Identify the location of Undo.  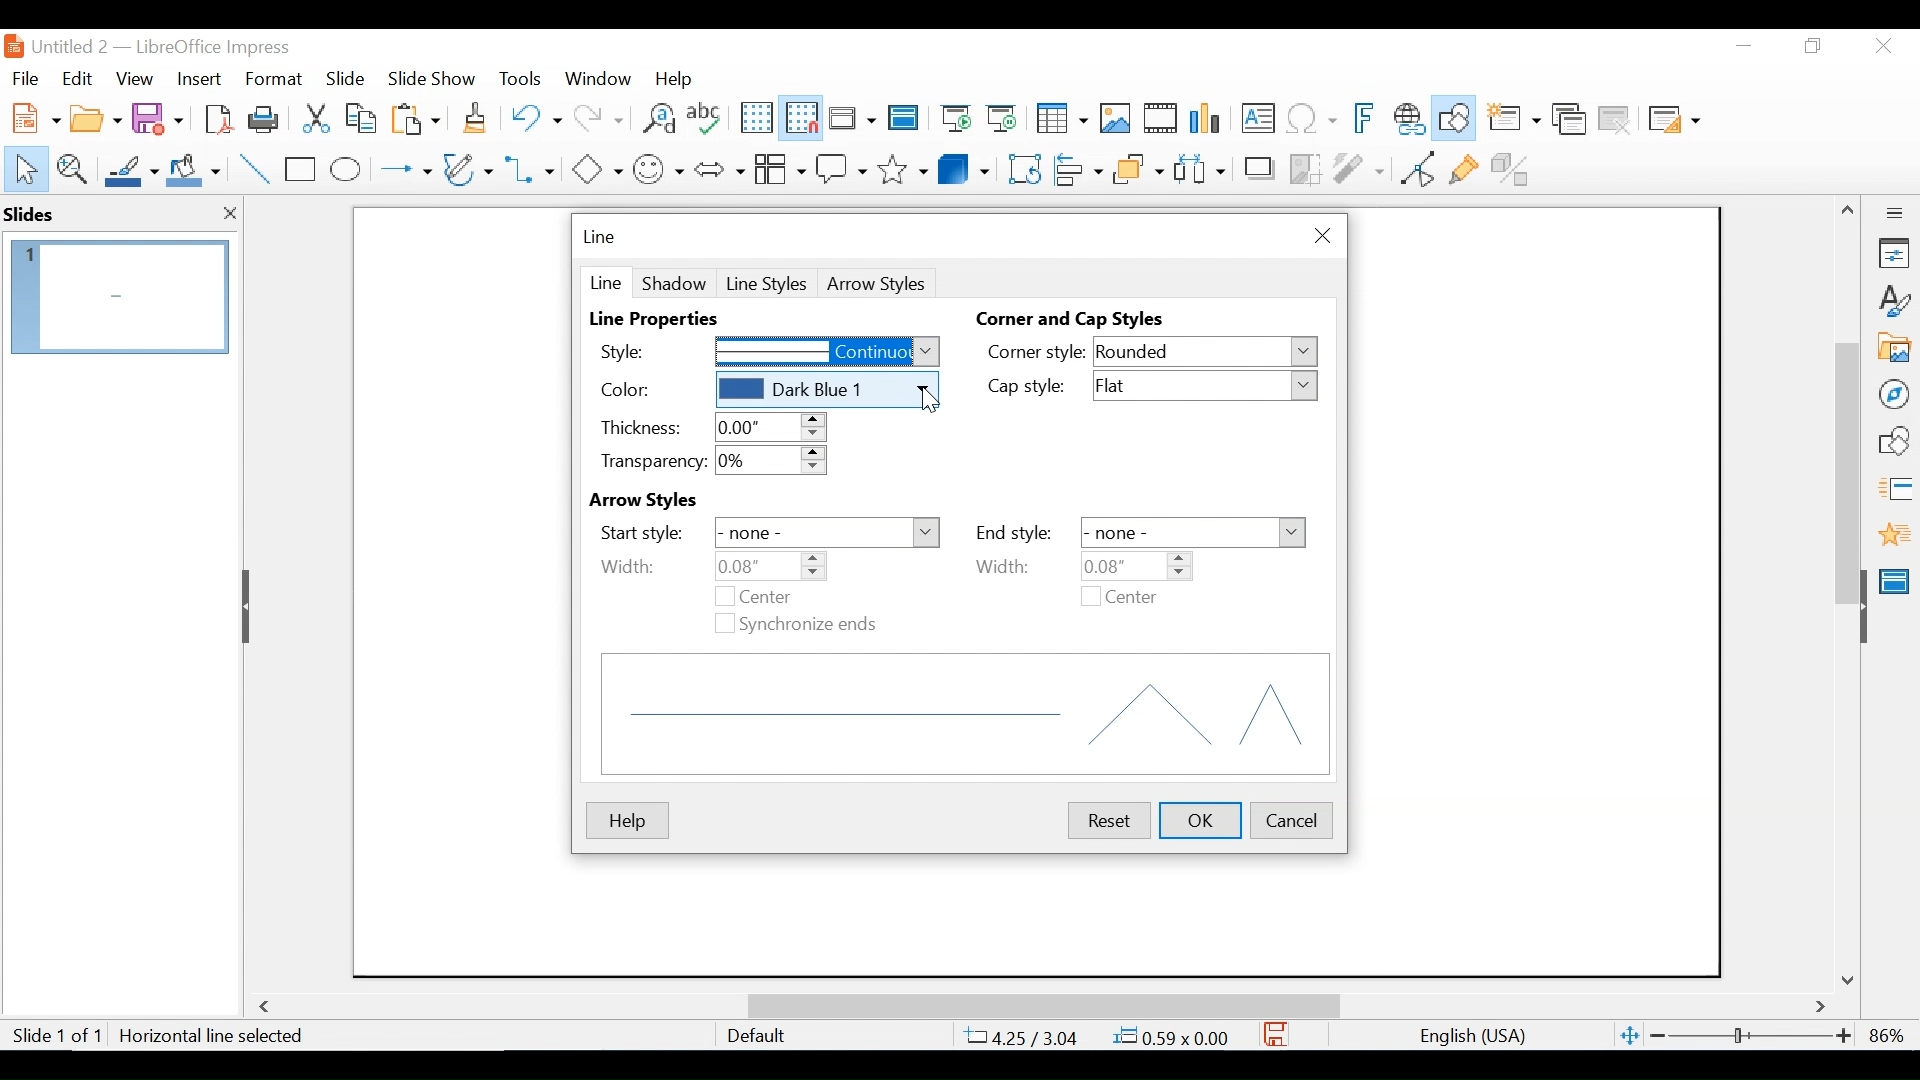
(533, 116).